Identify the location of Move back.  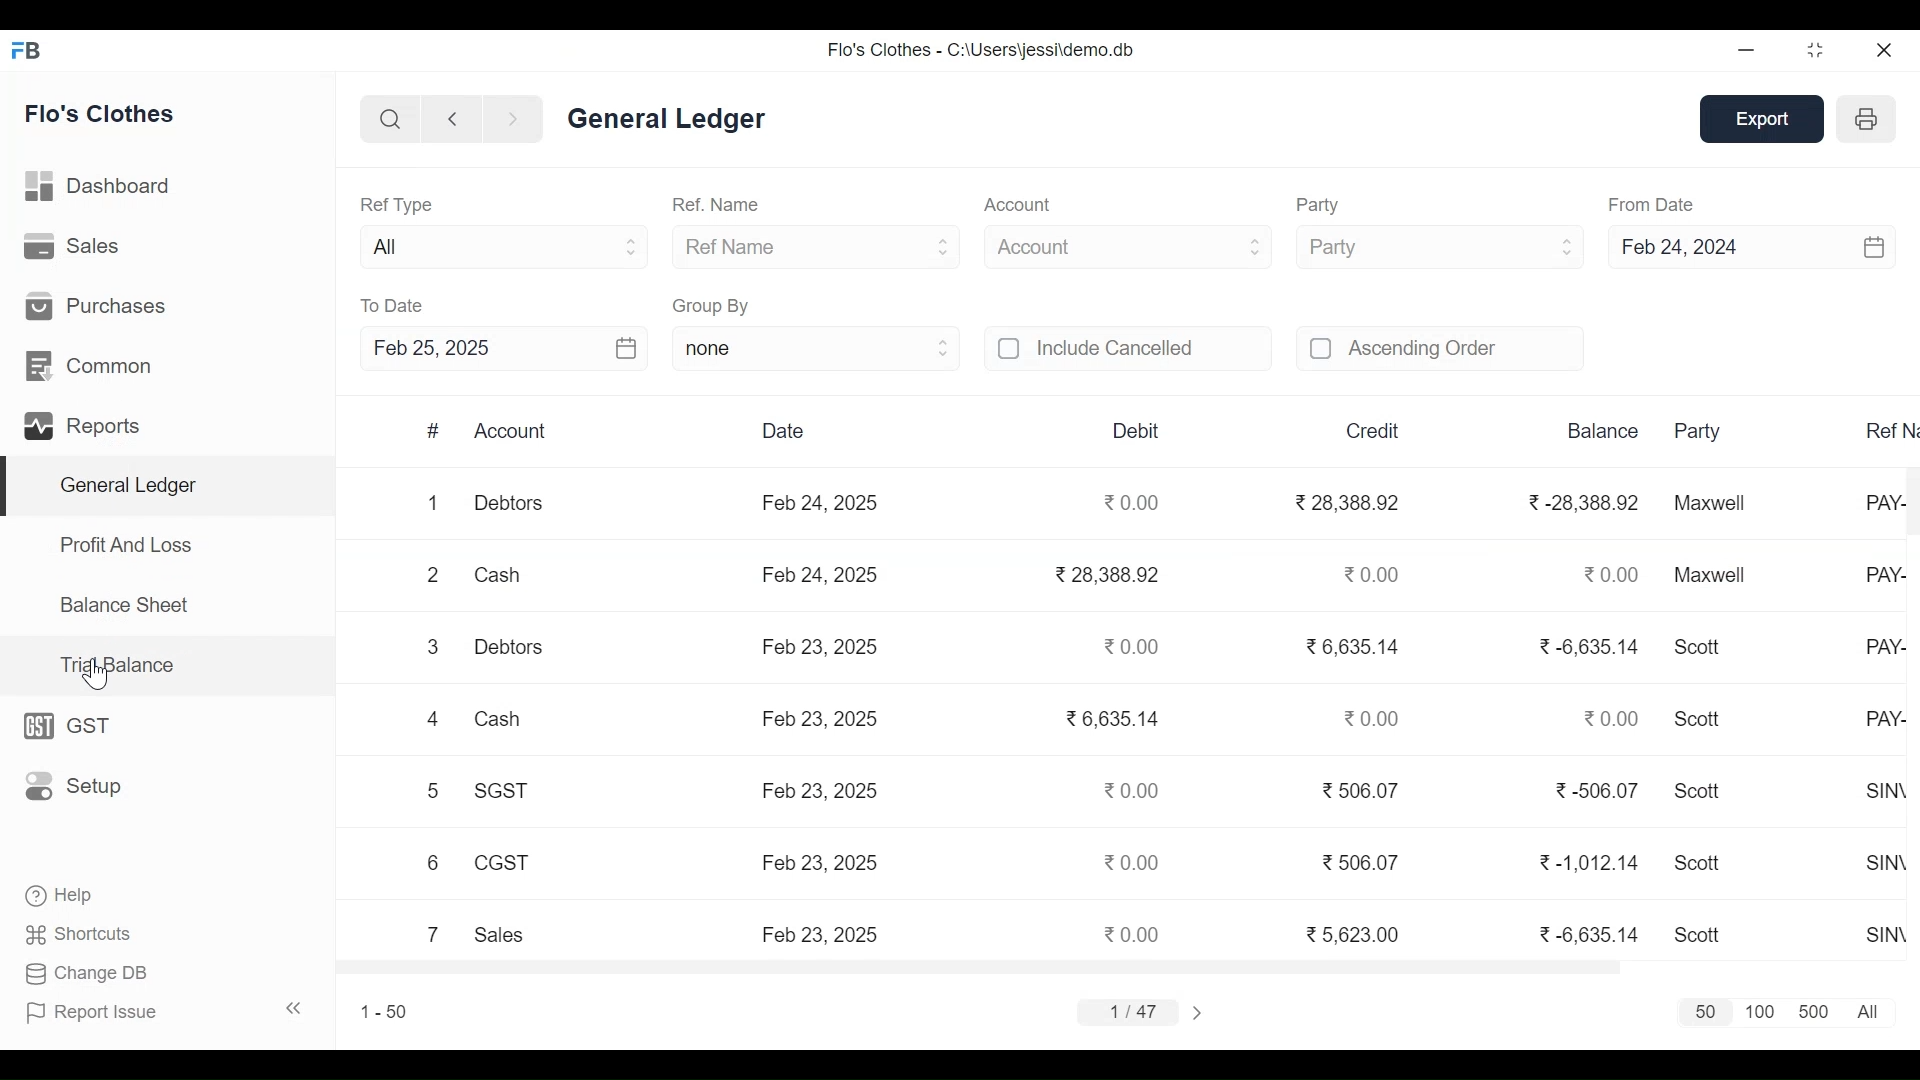
(450, 118).